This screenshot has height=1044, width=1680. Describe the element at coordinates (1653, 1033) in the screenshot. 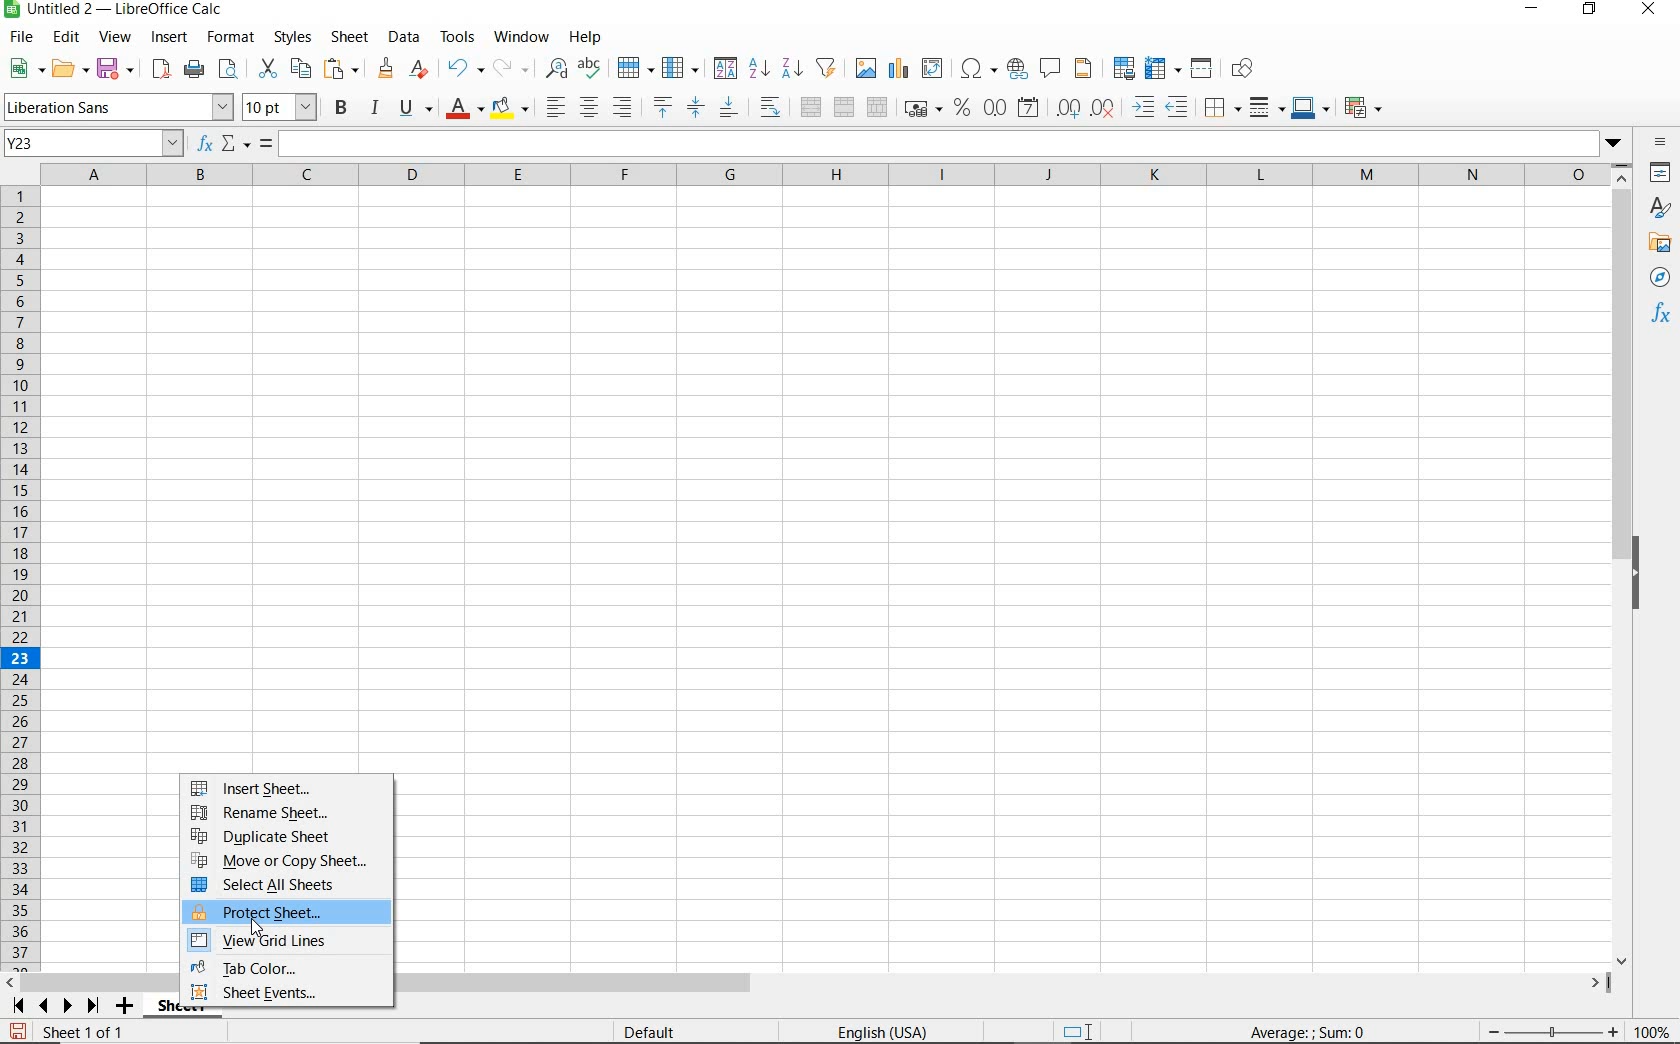

I see `ZOOM FACTOR` at that location.